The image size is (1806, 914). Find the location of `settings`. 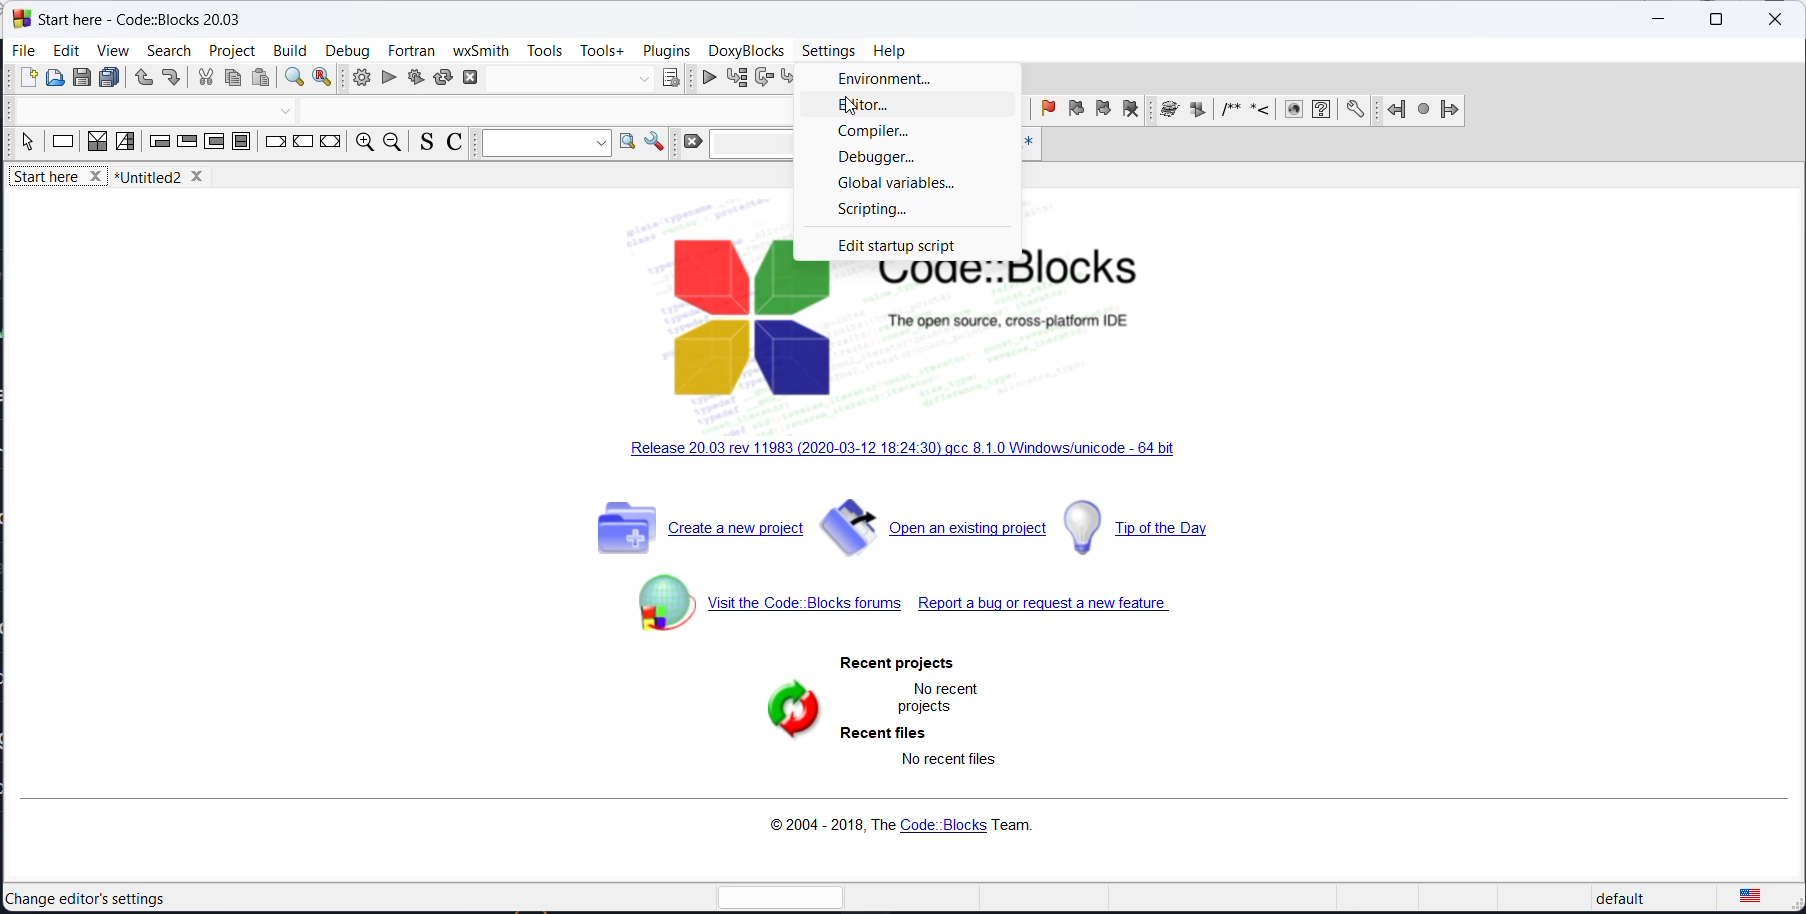

settings is located at coordinates (831, 51).